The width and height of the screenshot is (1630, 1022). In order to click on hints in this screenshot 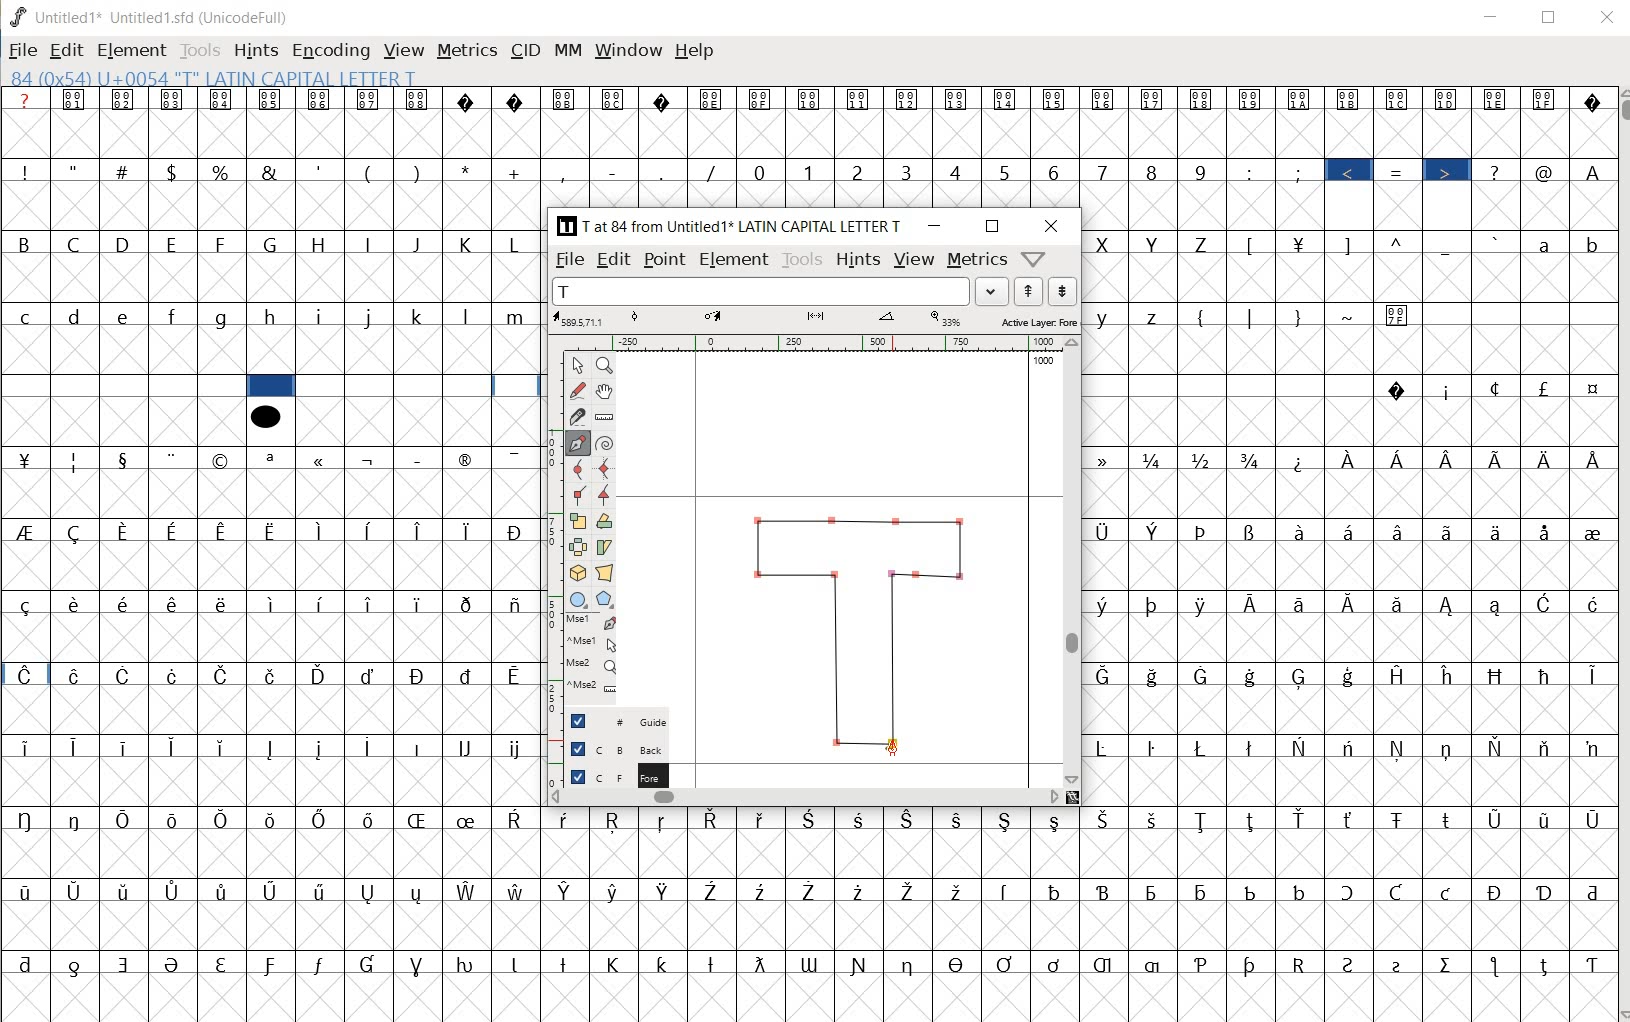, I will do `click(256, 50)`.